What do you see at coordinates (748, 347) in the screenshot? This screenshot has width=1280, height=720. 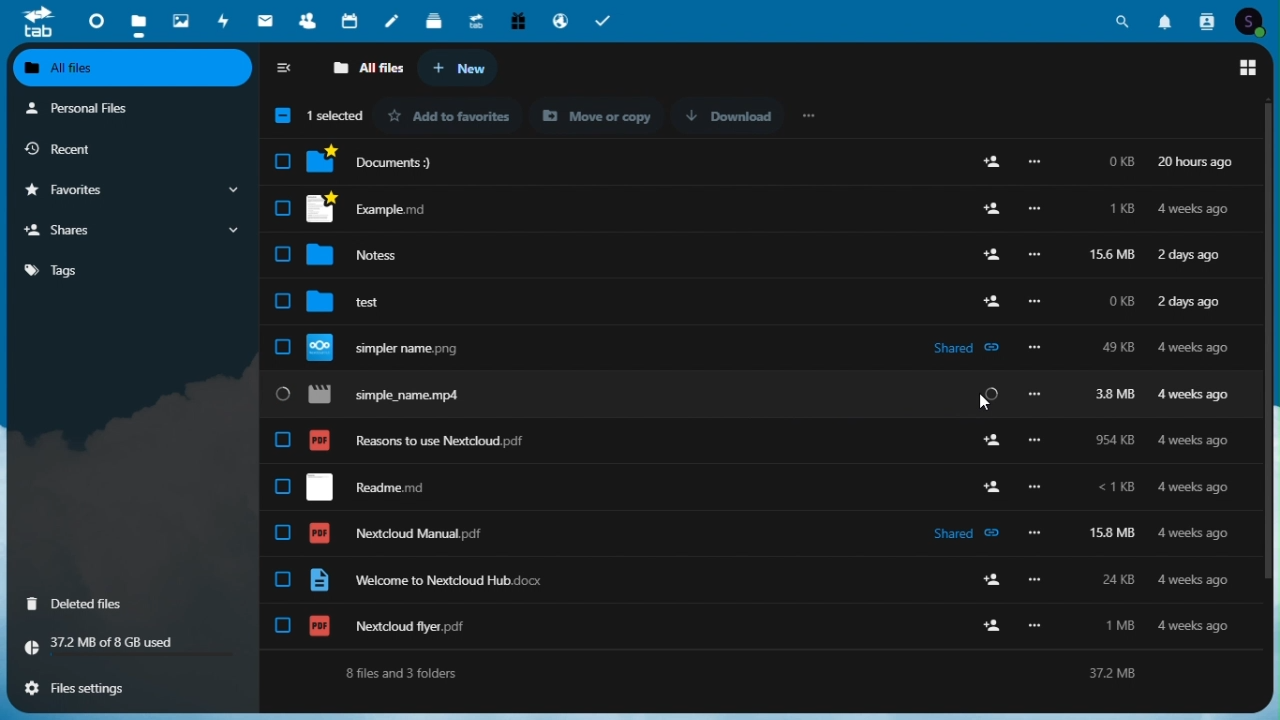 I see `simple name.png` at bounding box center [748, 347].